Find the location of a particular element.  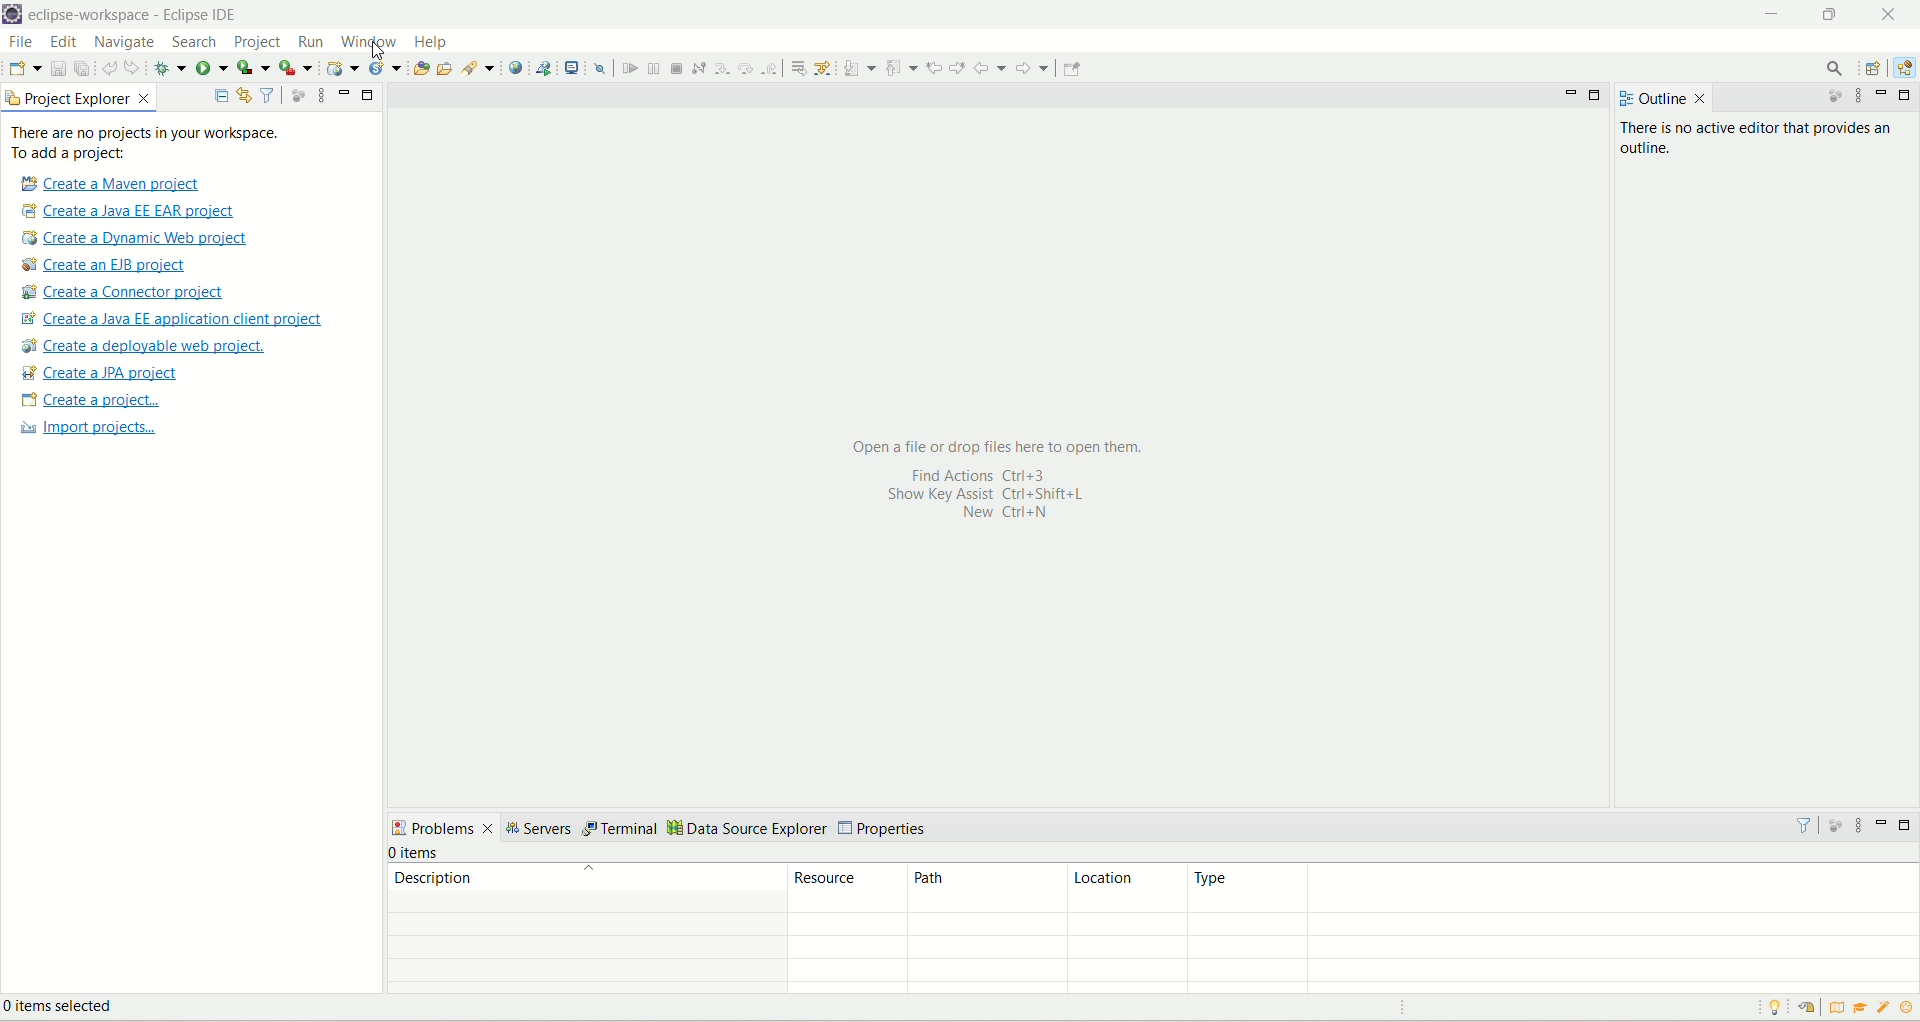

debug is located at coordinates (170, 68).